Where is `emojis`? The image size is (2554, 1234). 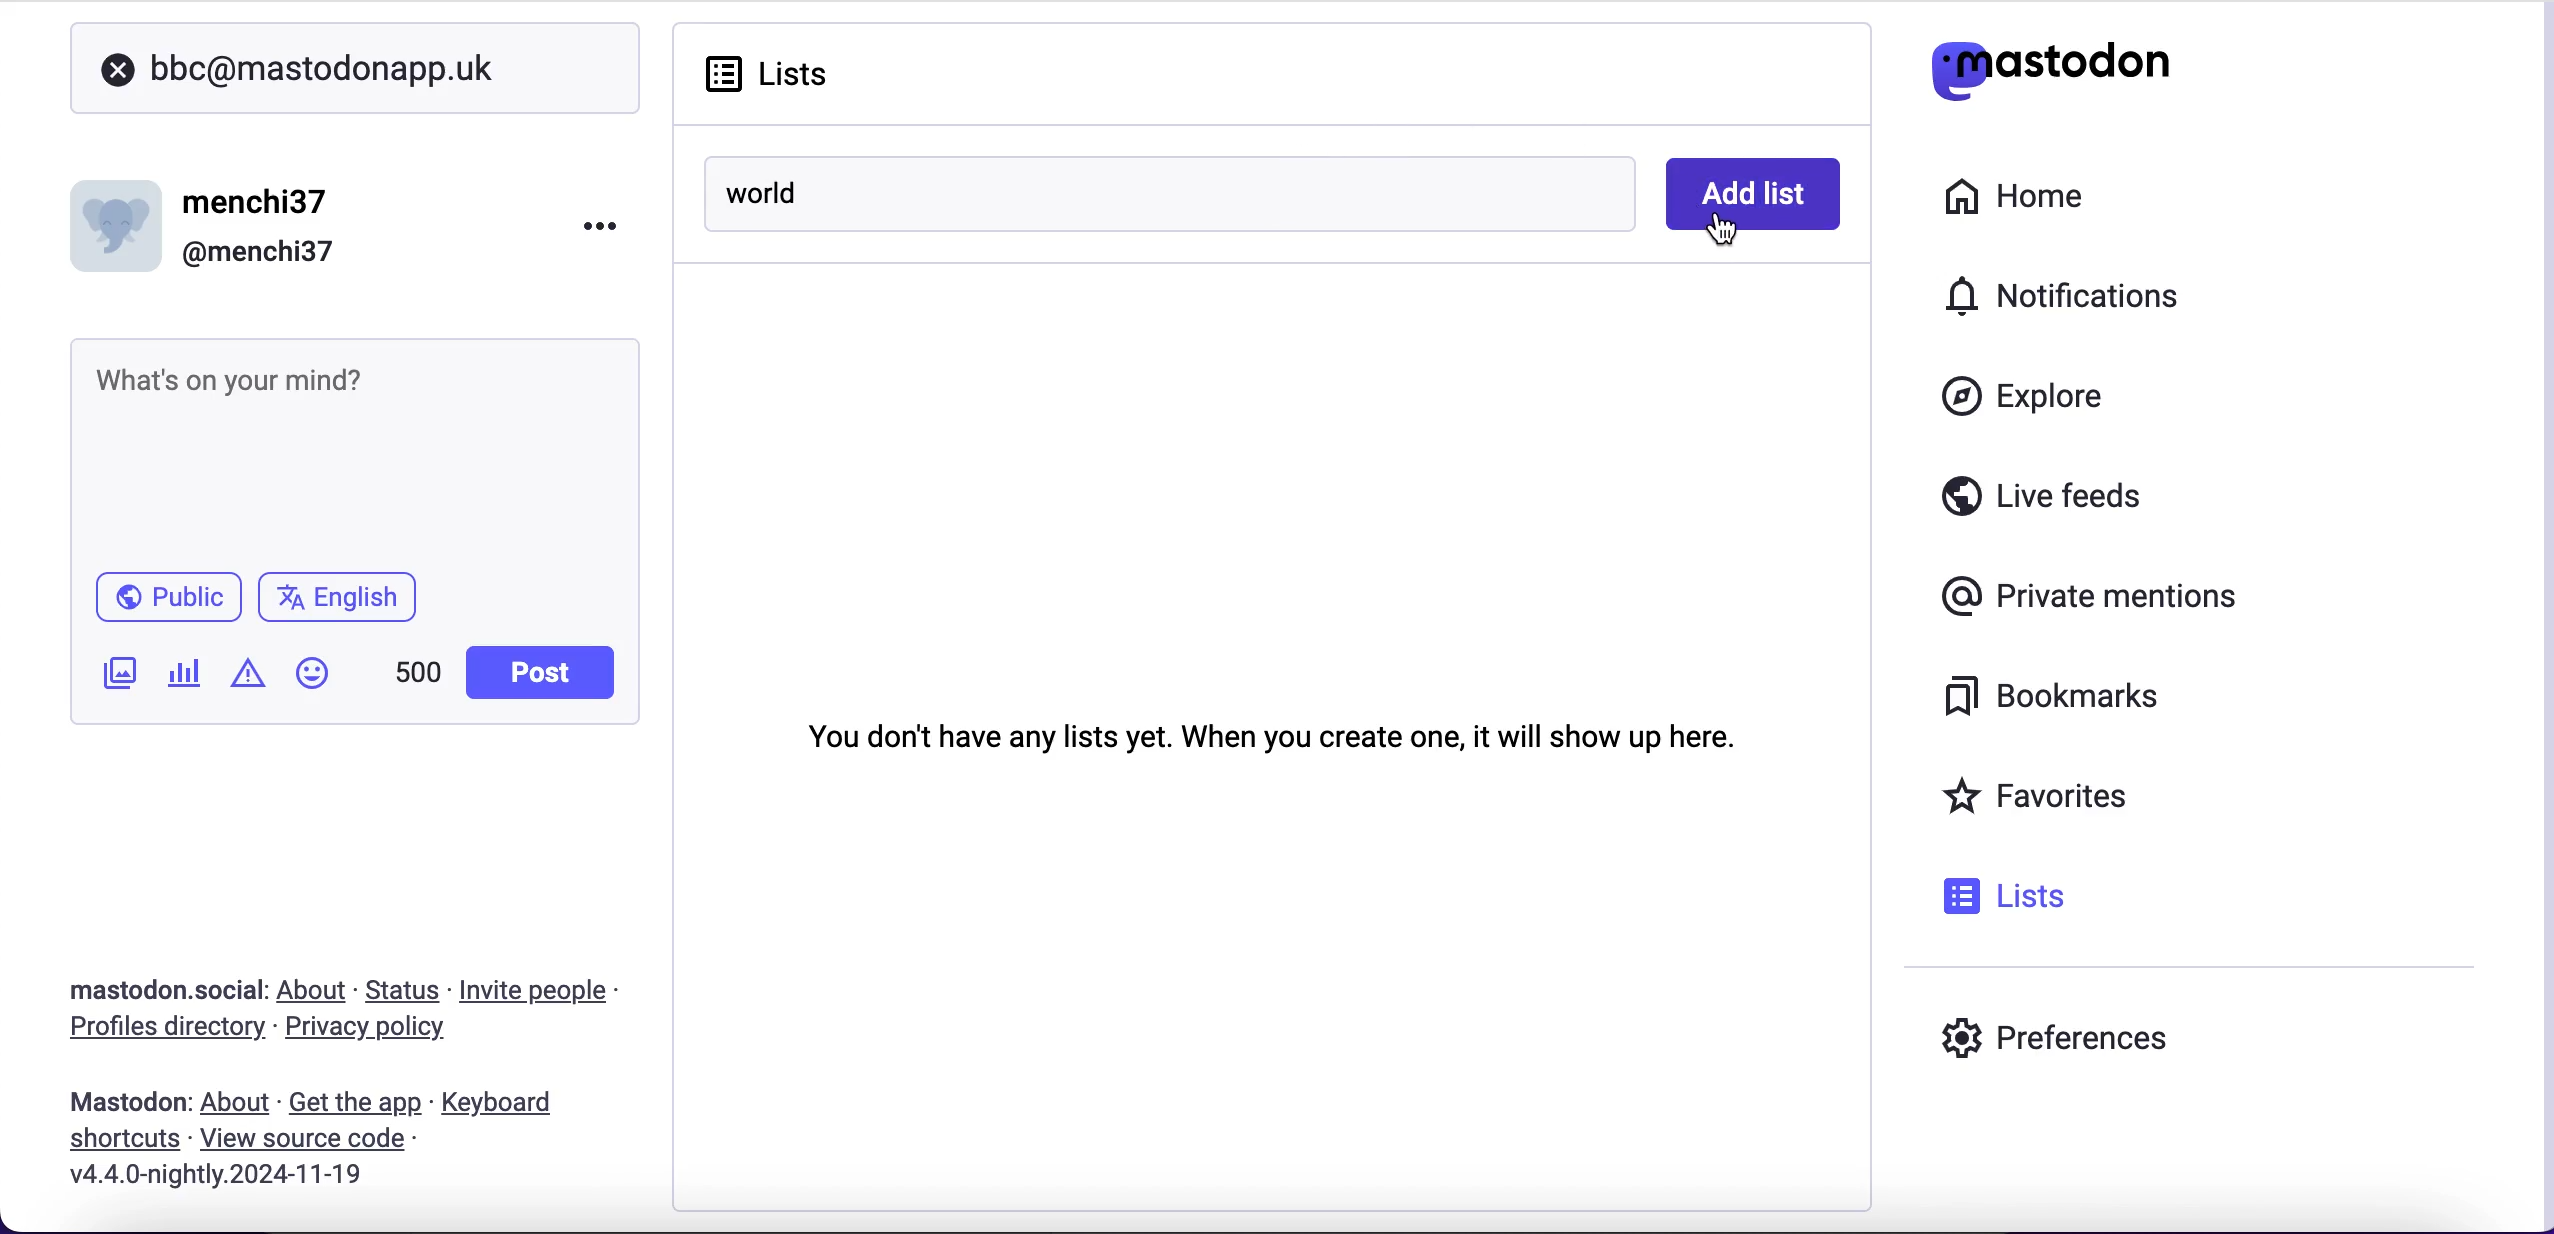 emojis is located at coordinates (321, 683).